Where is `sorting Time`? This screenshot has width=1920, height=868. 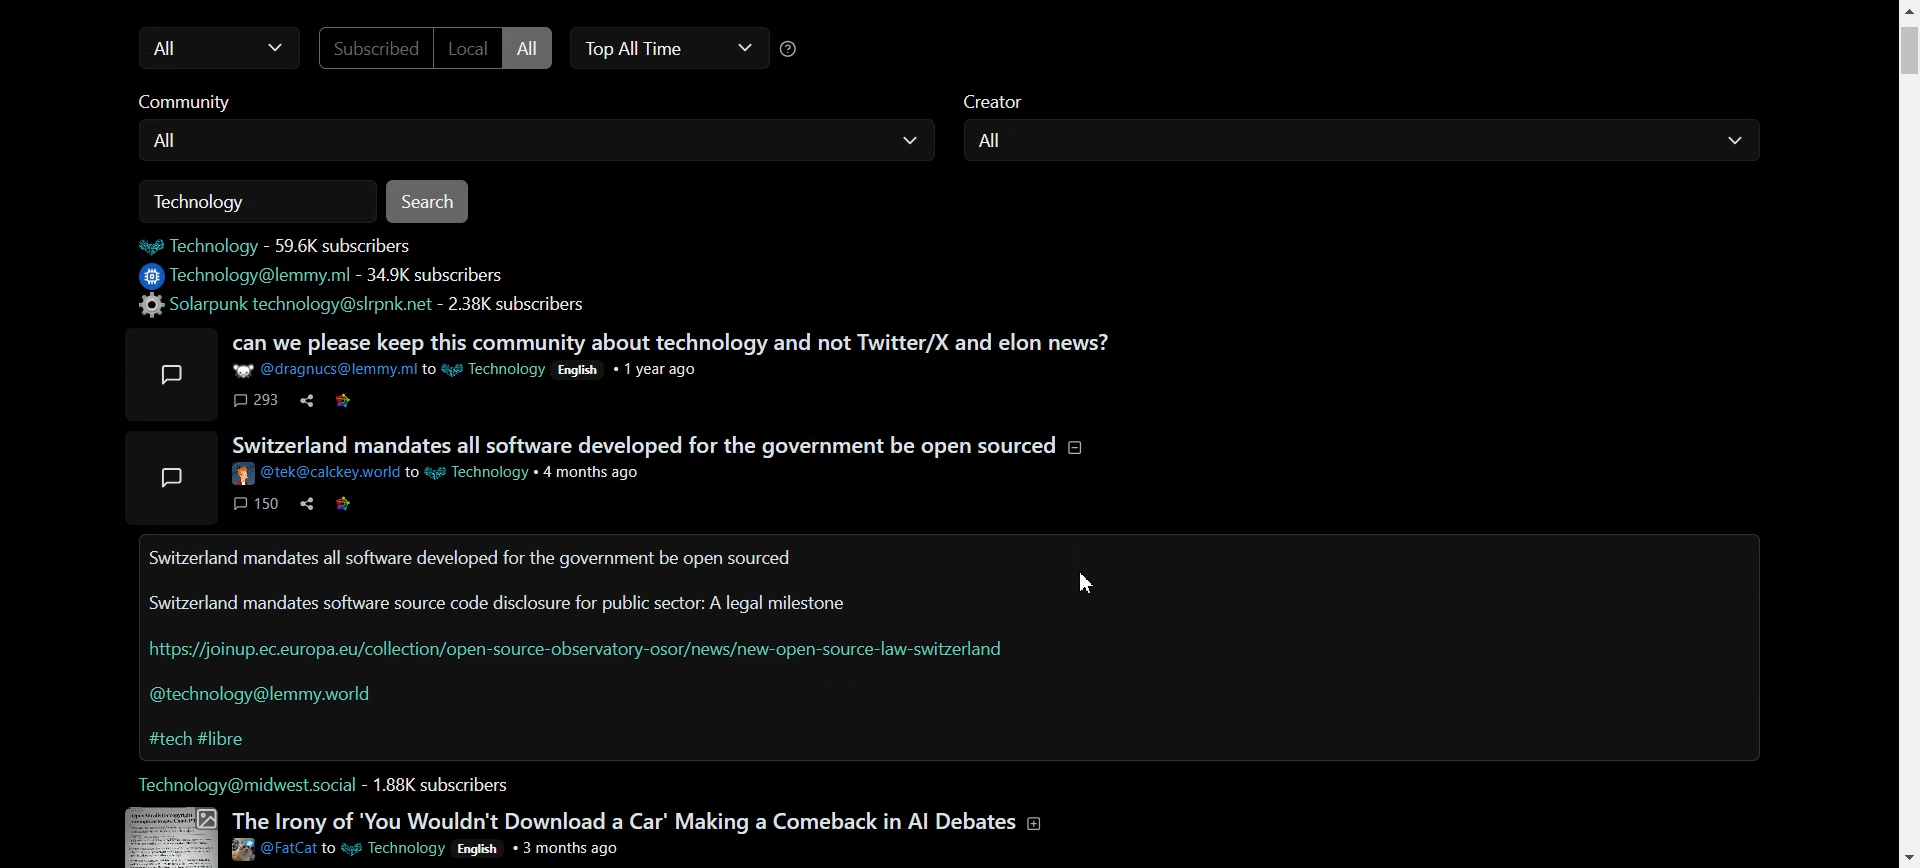
sorting Time is located at coordinates (795, 50).